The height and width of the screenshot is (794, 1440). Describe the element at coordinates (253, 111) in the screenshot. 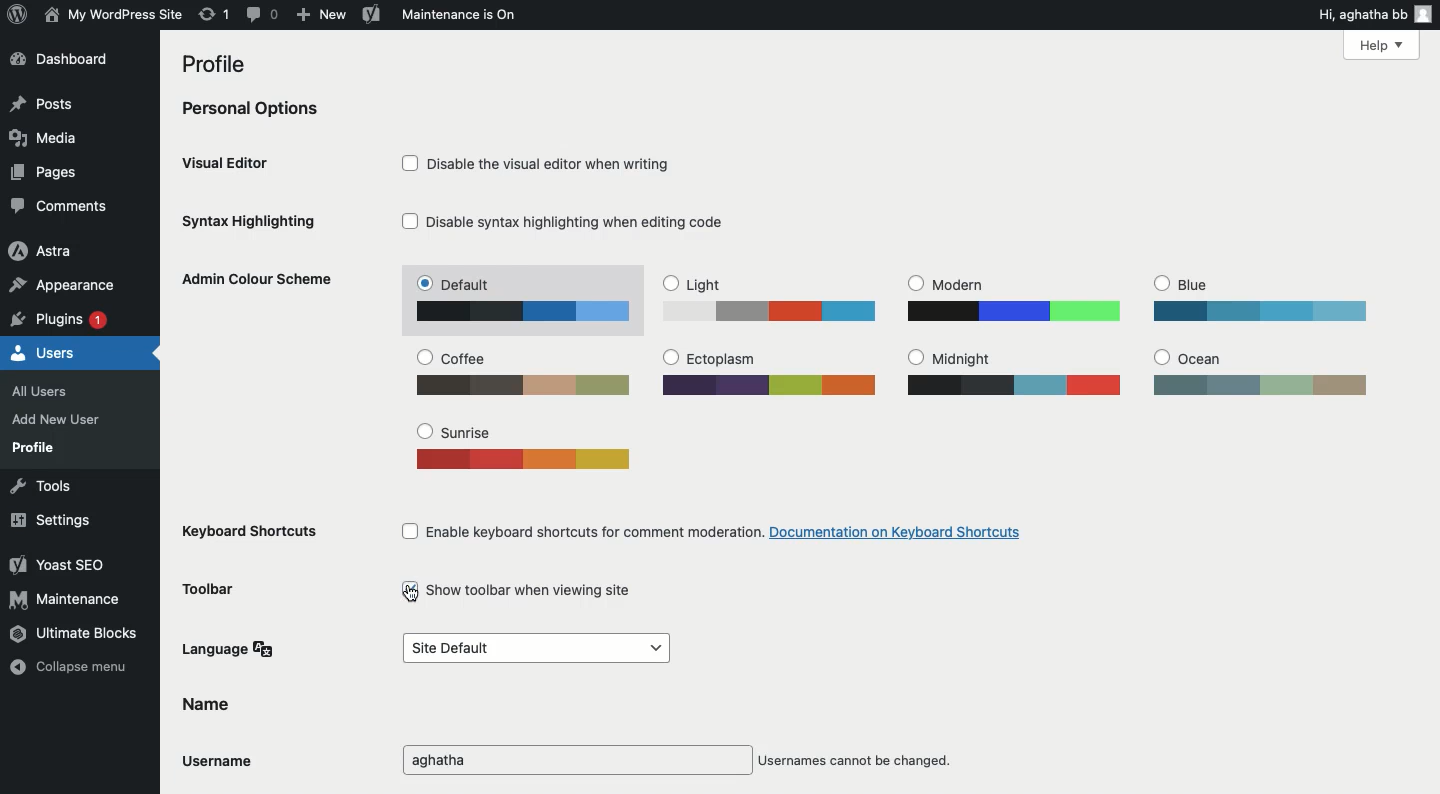

I see `Personal options` at that location.